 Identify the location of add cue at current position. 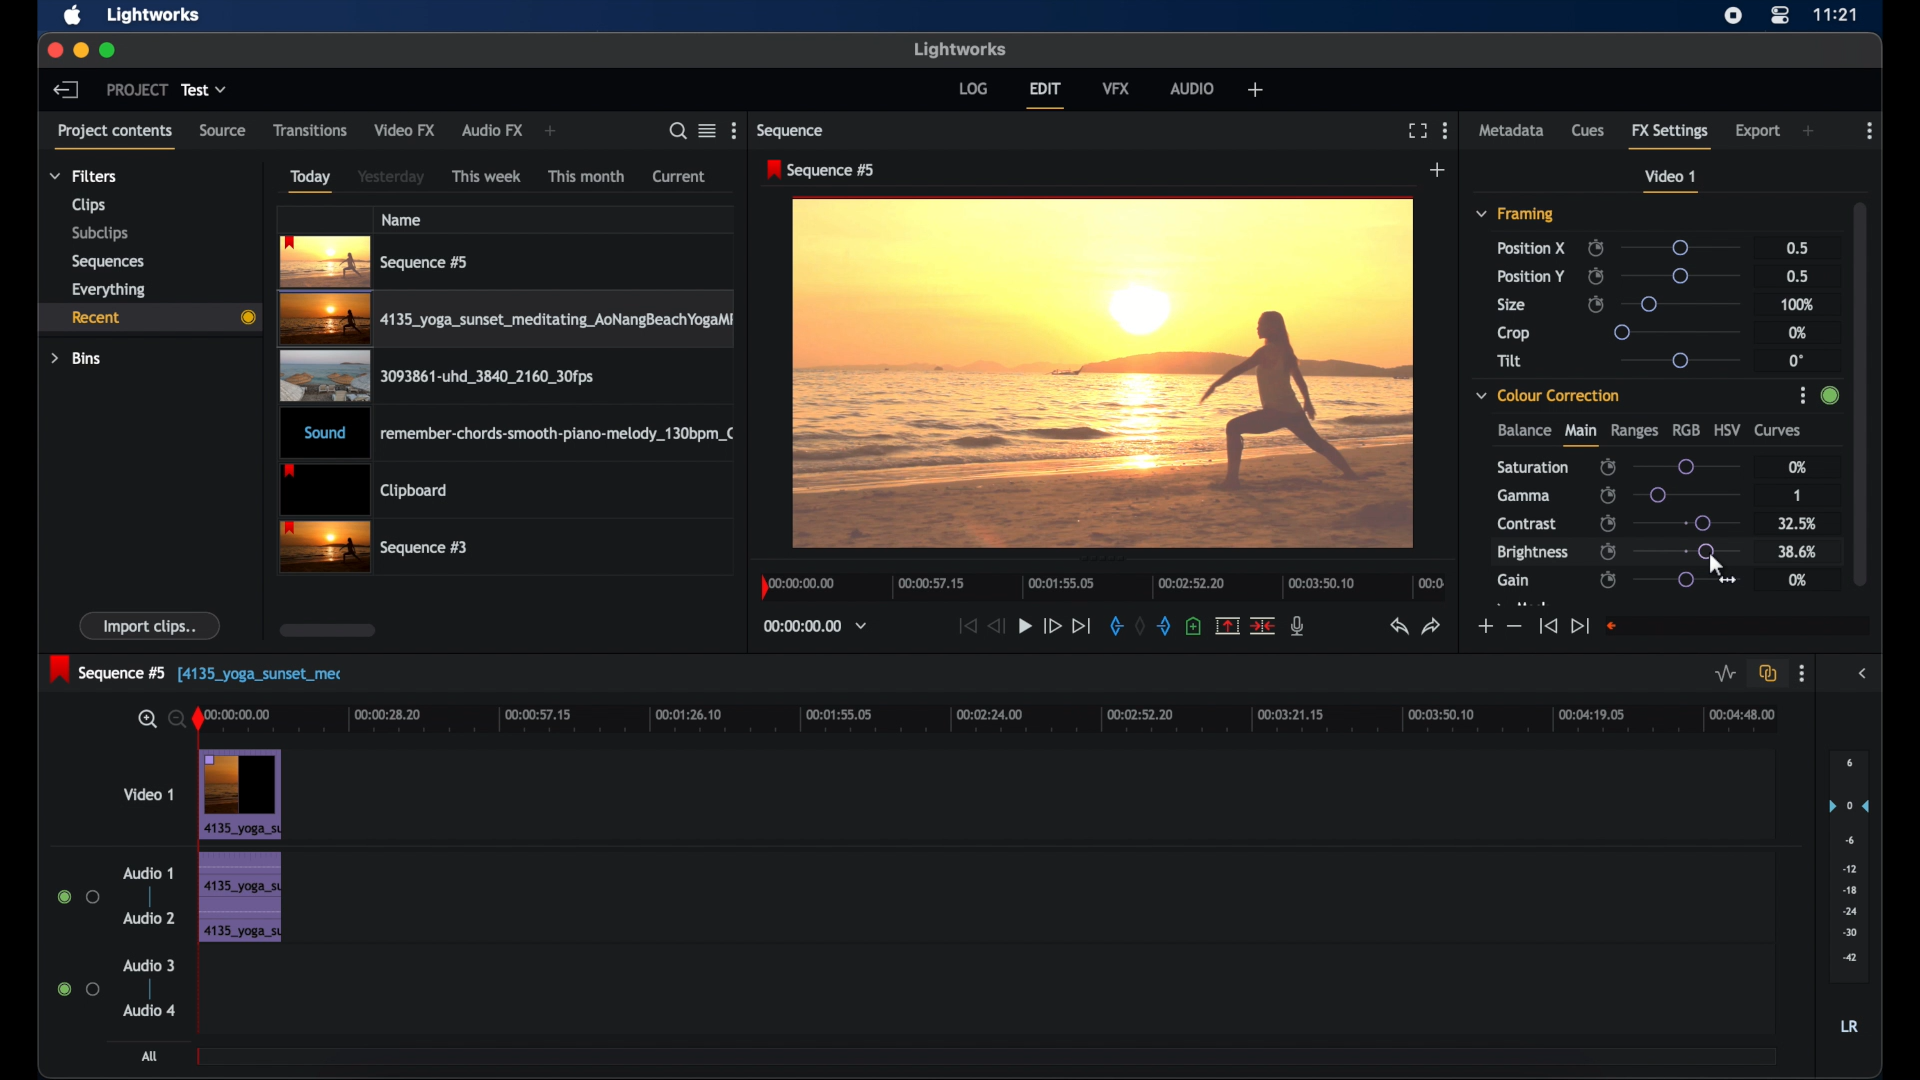
(1193, 626).